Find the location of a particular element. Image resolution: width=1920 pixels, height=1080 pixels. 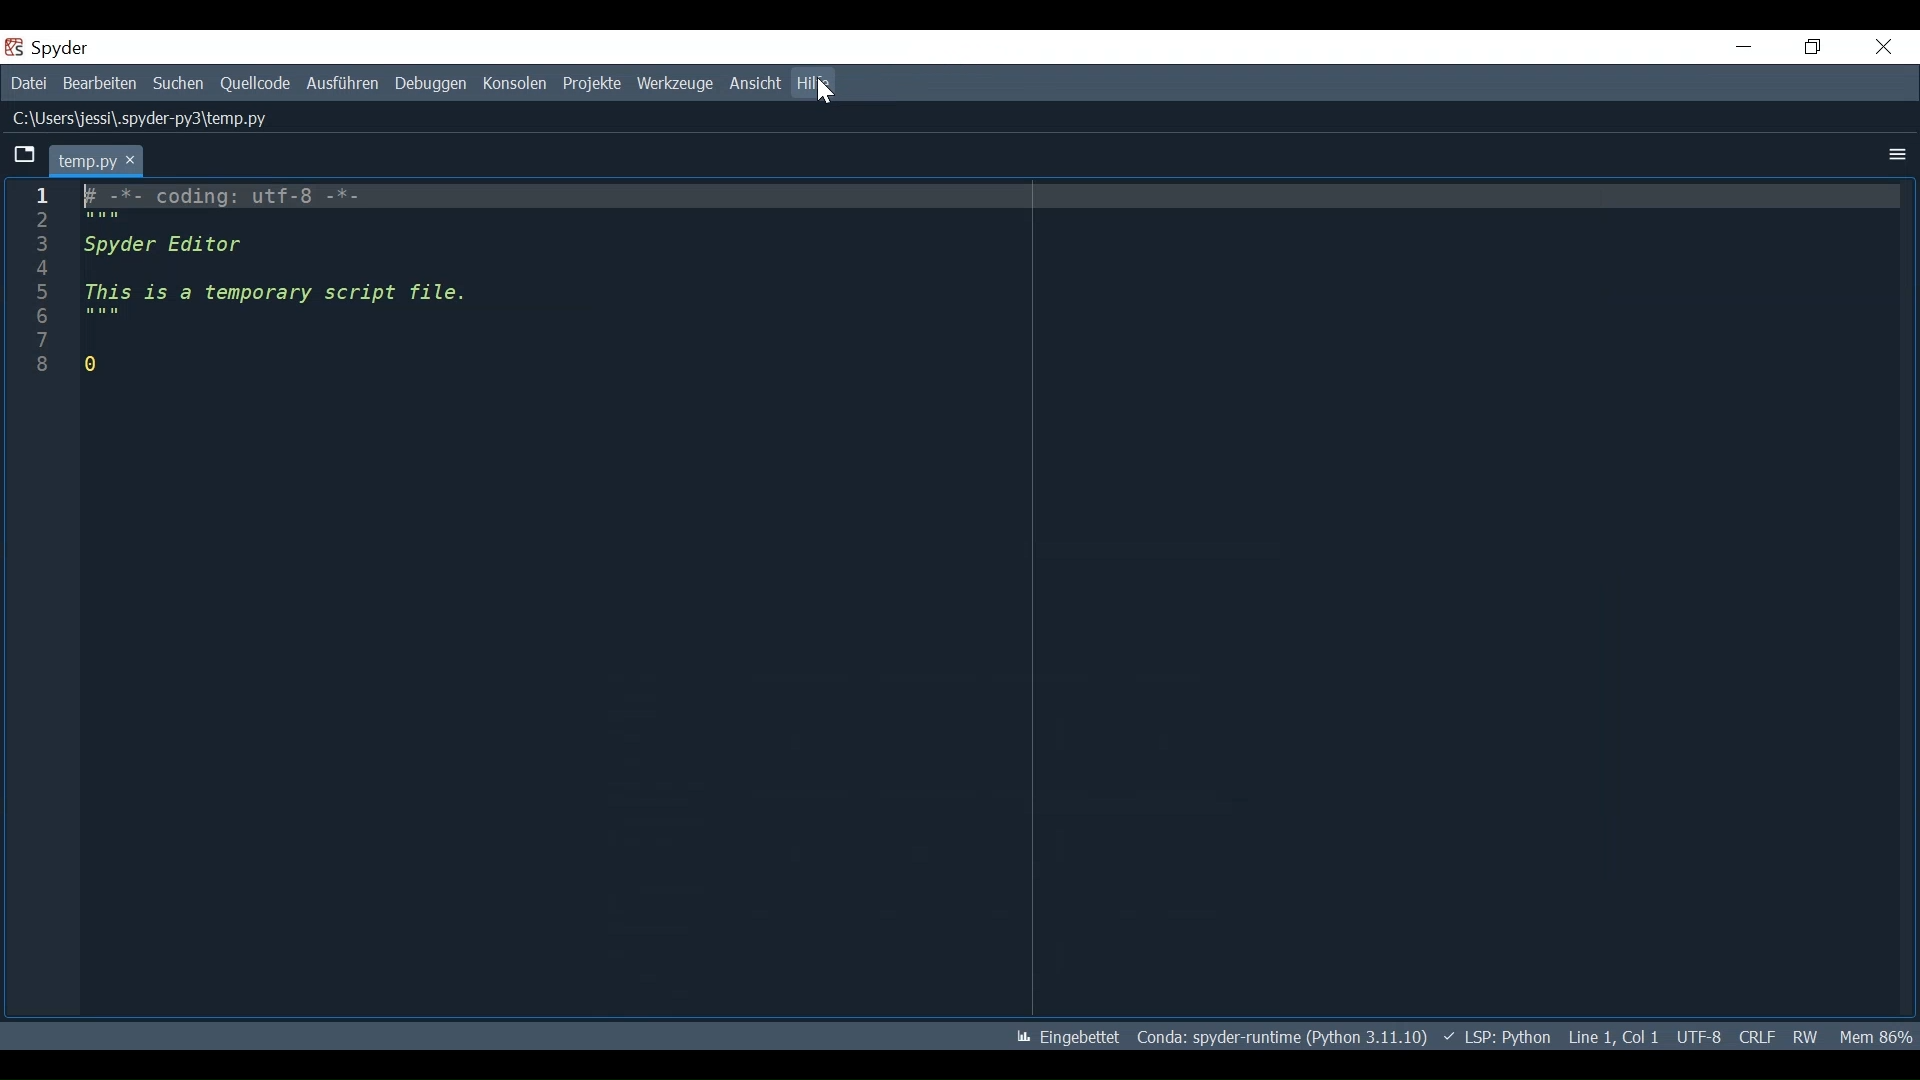

Edit is located at coordinates (99, 83).